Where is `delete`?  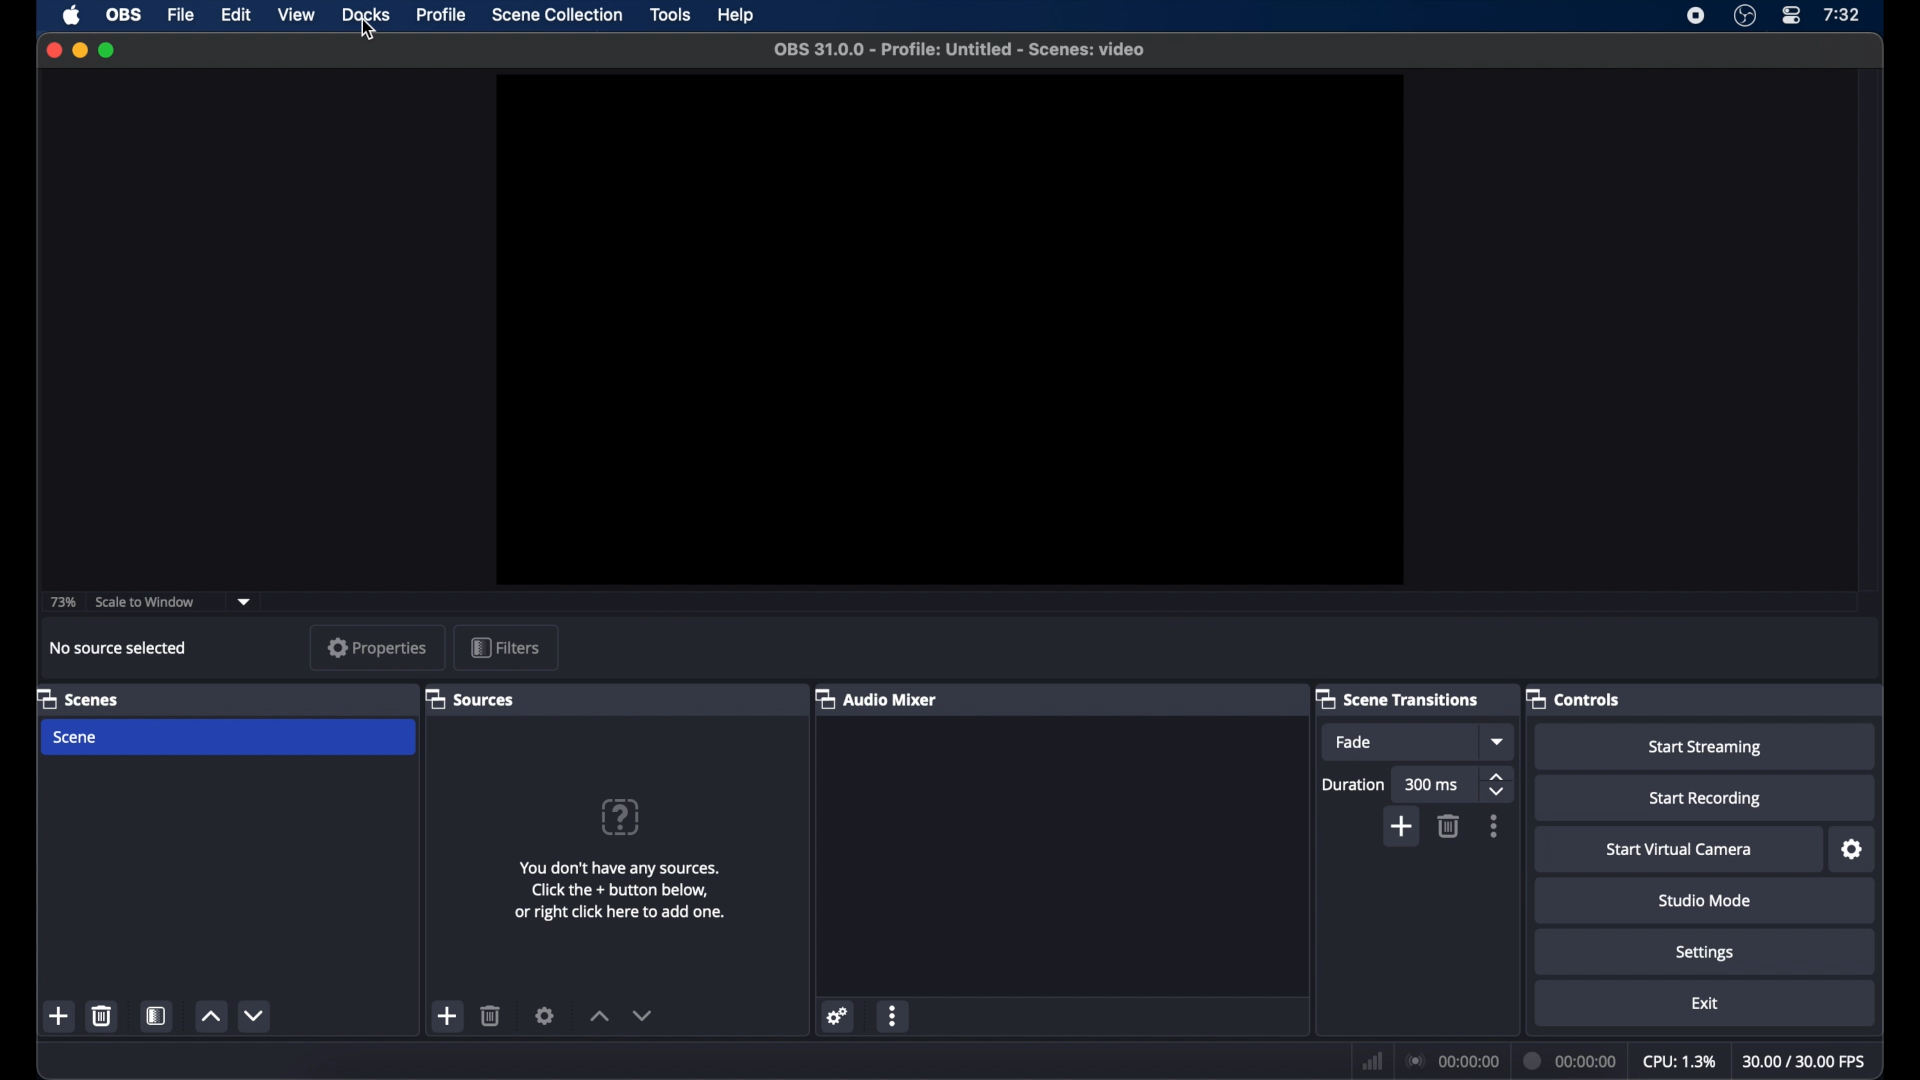
delete is located at coordinates (491, 1015).